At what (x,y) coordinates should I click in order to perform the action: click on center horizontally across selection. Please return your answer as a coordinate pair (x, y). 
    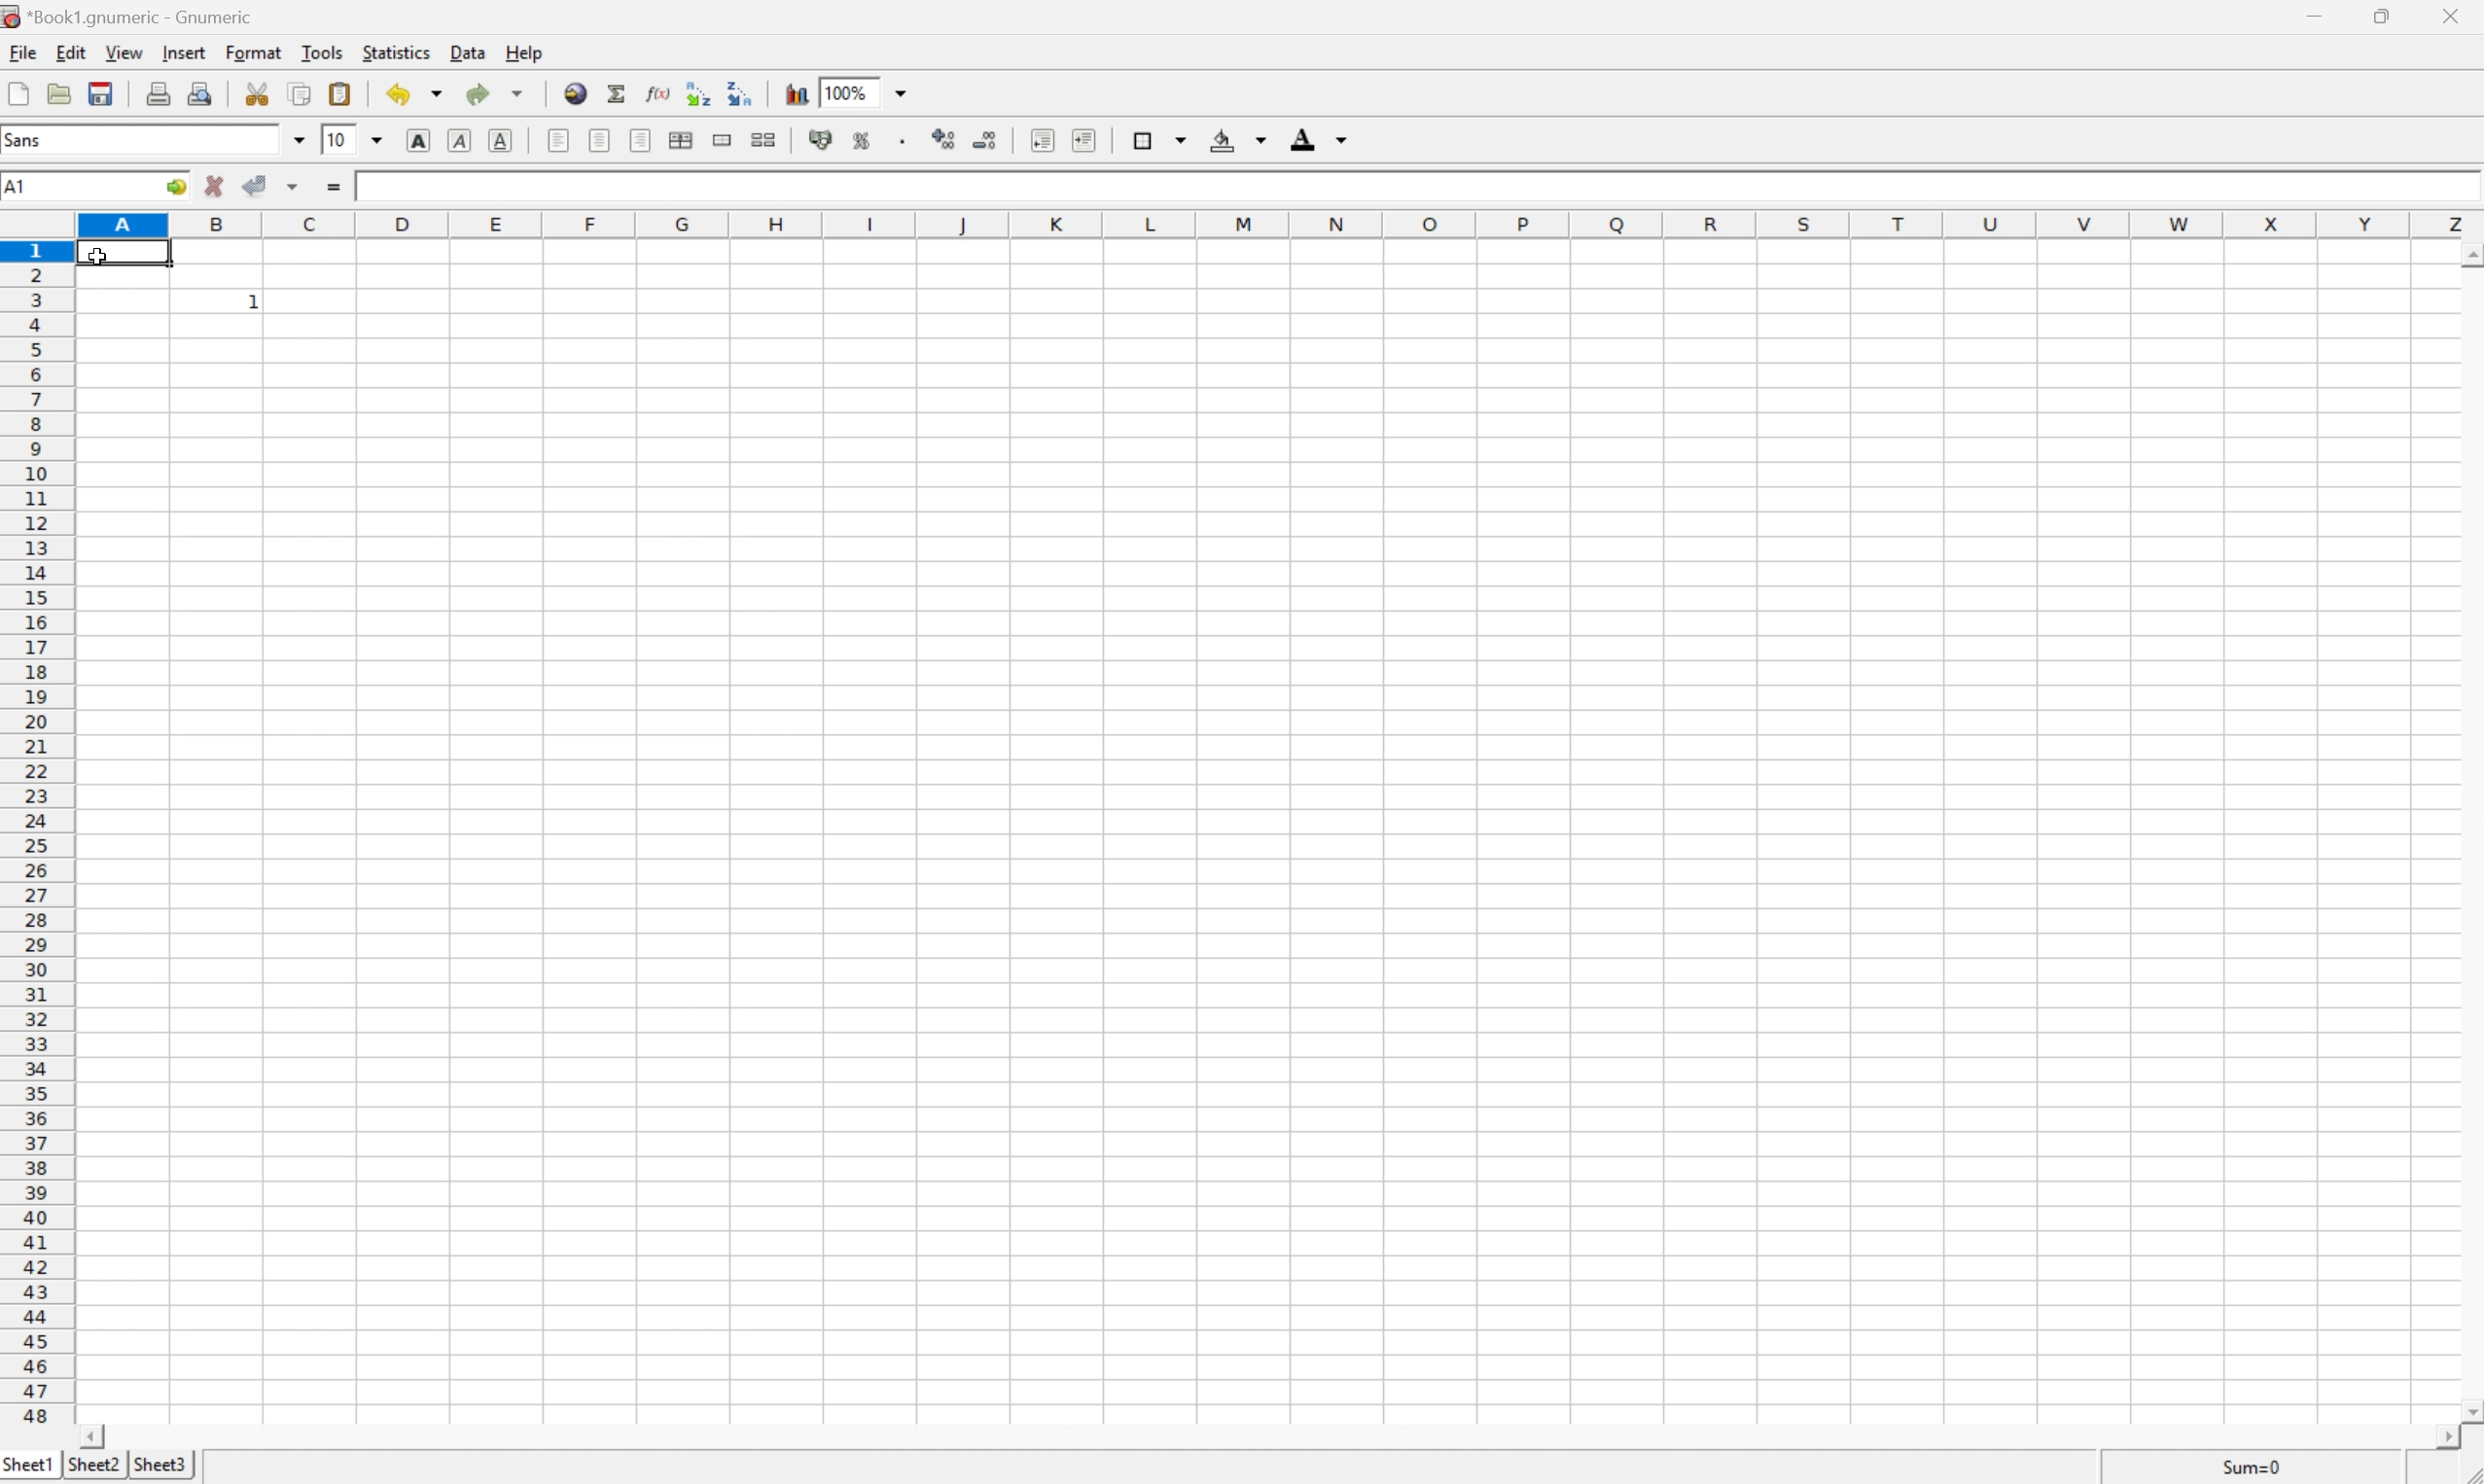
    Looking at the image, I should click on (679, 139).